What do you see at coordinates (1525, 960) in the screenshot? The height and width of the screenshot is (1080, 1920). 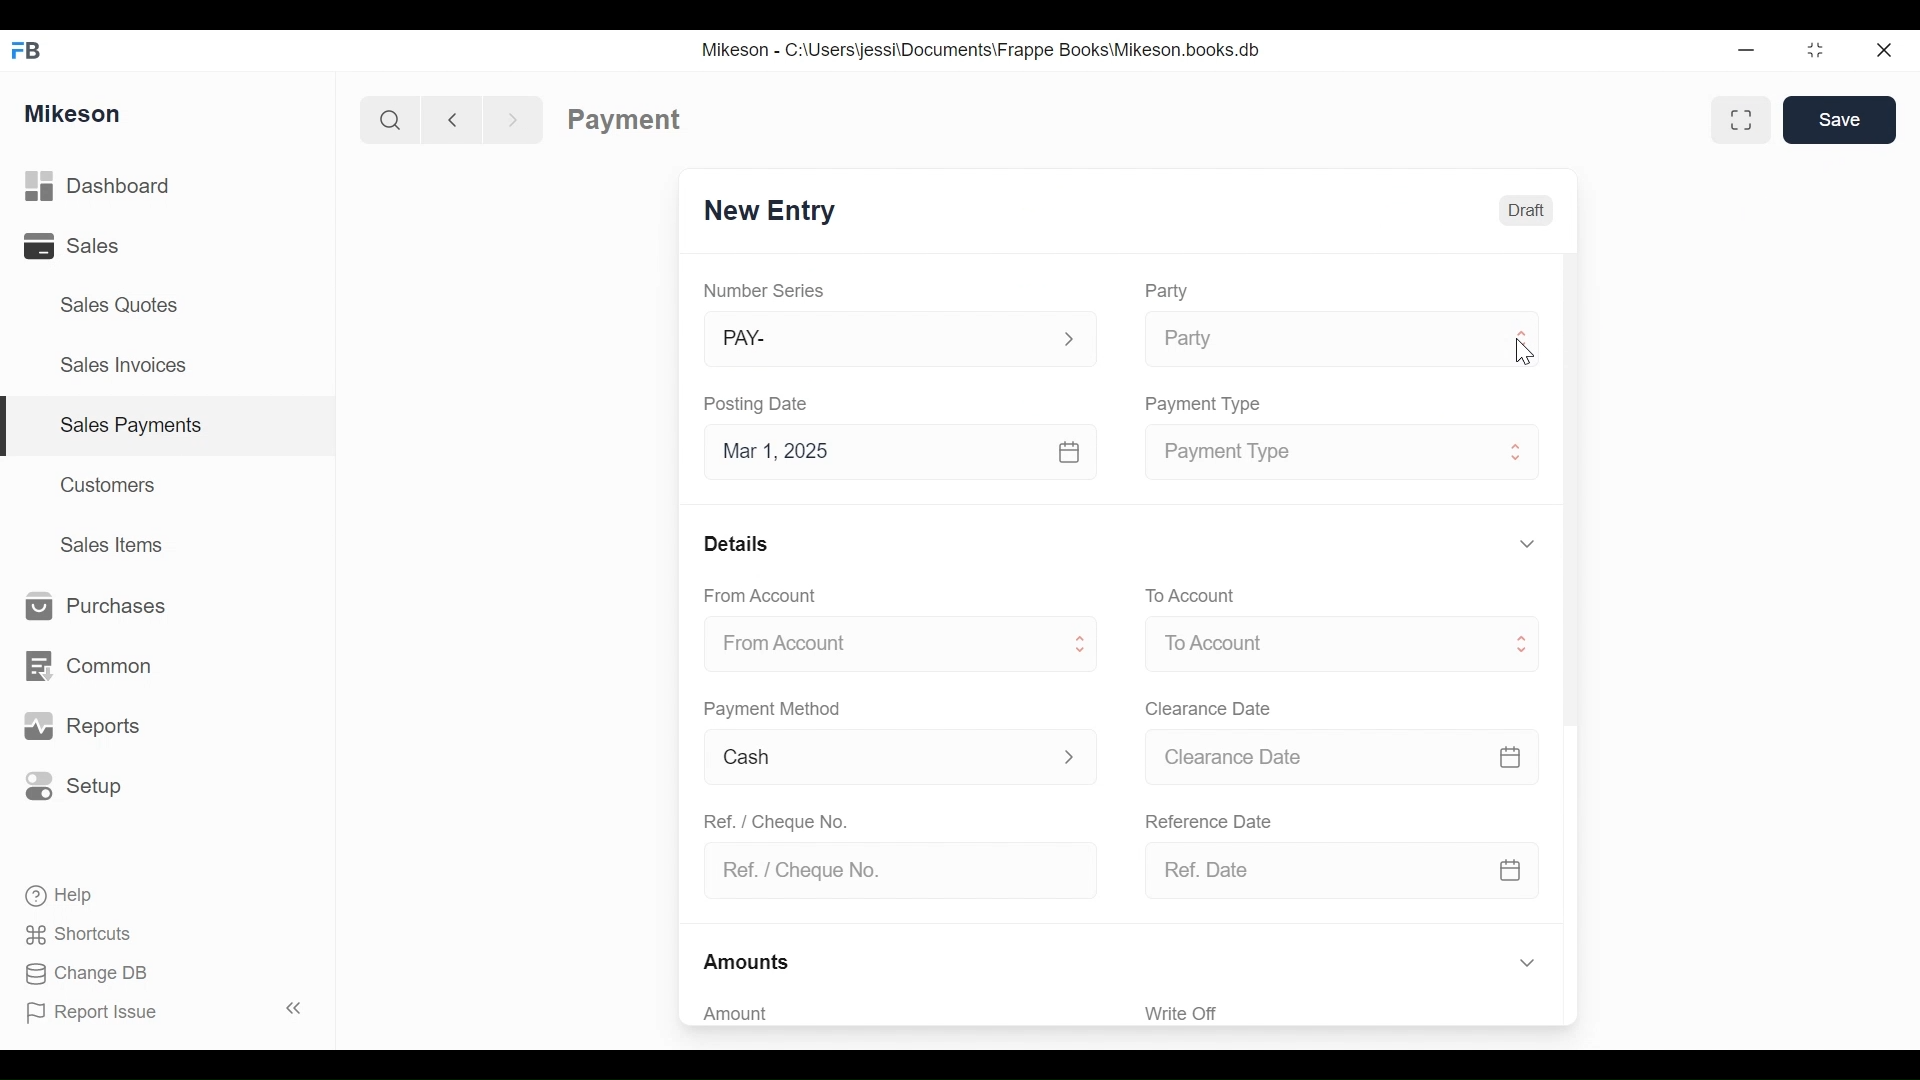 I see `Hide` at bounding box center [1525, 960].